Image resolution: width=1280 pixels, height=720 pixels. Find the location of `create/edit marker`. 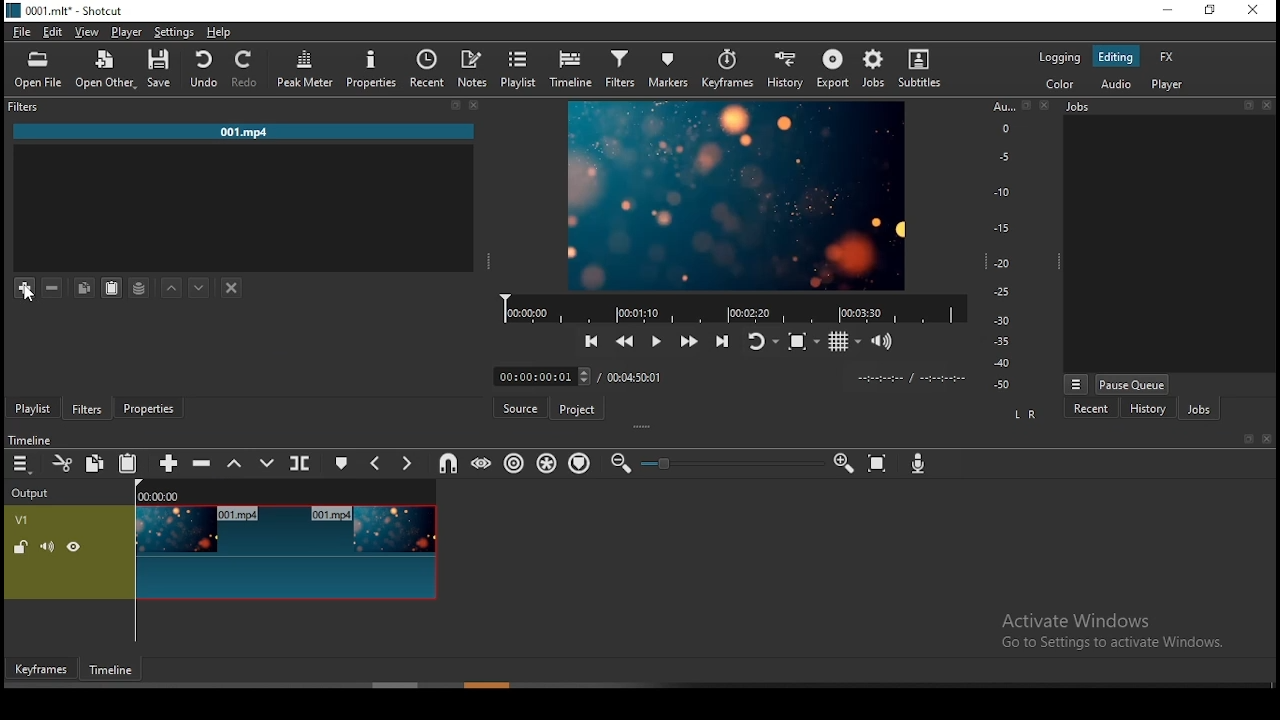

create/edit marker is located at coordinates (344, 463).